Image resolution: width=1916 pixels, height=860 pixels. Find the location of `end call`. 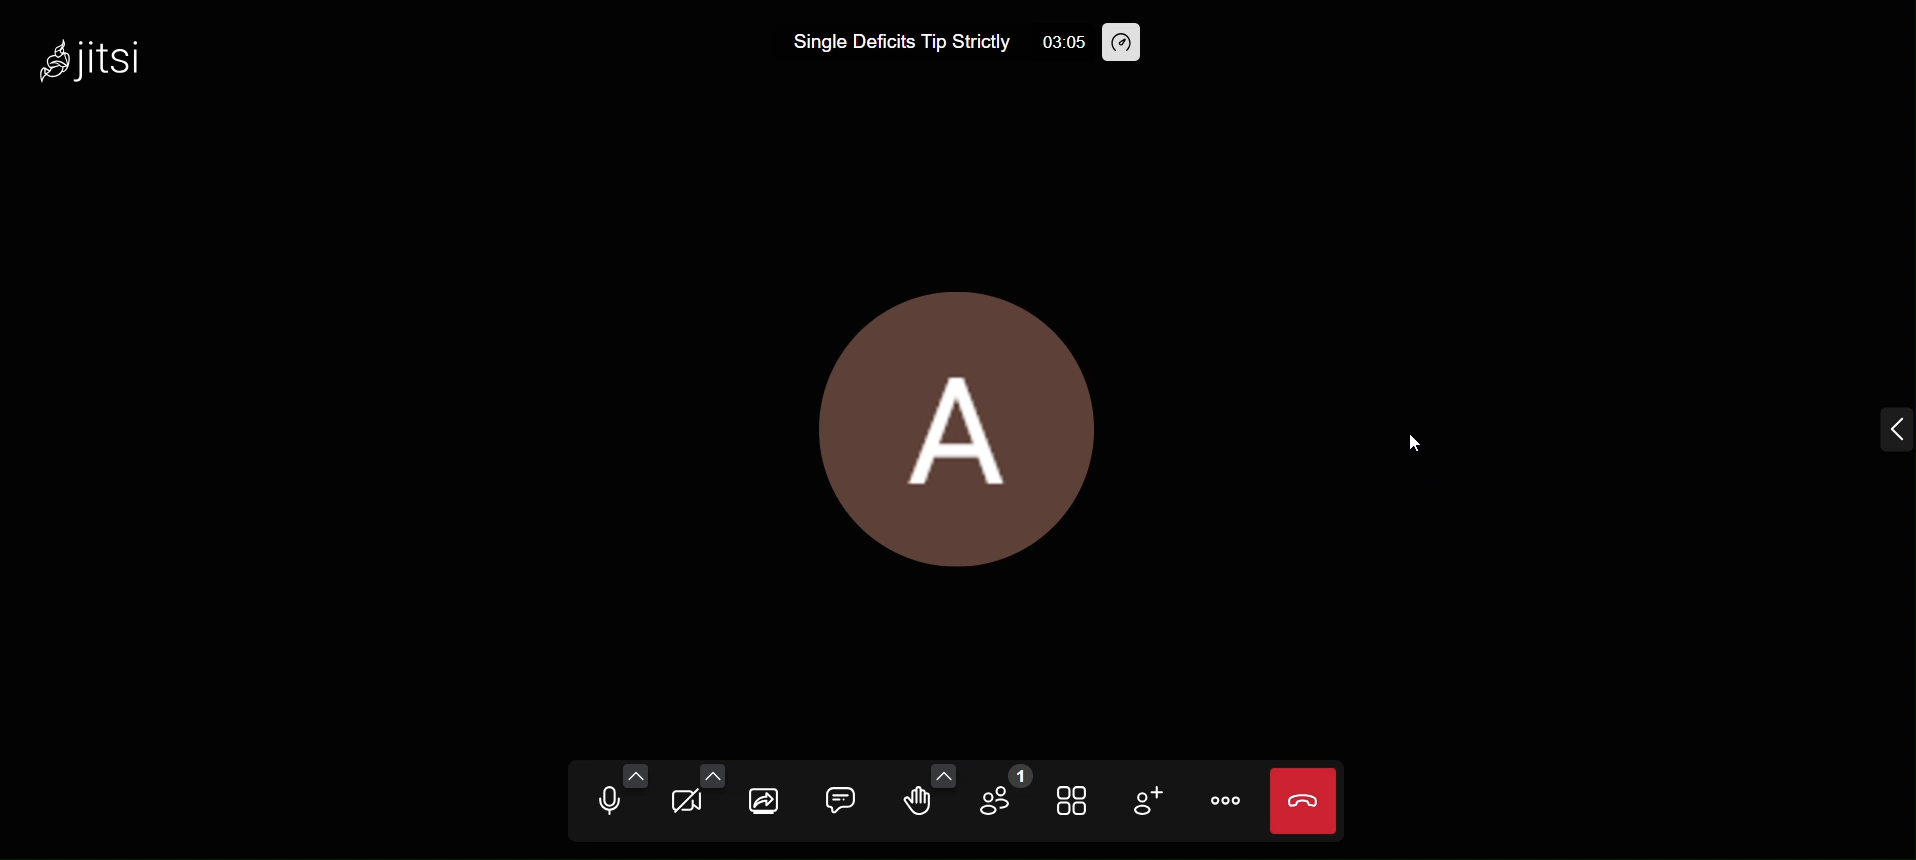

end call is located at coordinates (1308, 799).